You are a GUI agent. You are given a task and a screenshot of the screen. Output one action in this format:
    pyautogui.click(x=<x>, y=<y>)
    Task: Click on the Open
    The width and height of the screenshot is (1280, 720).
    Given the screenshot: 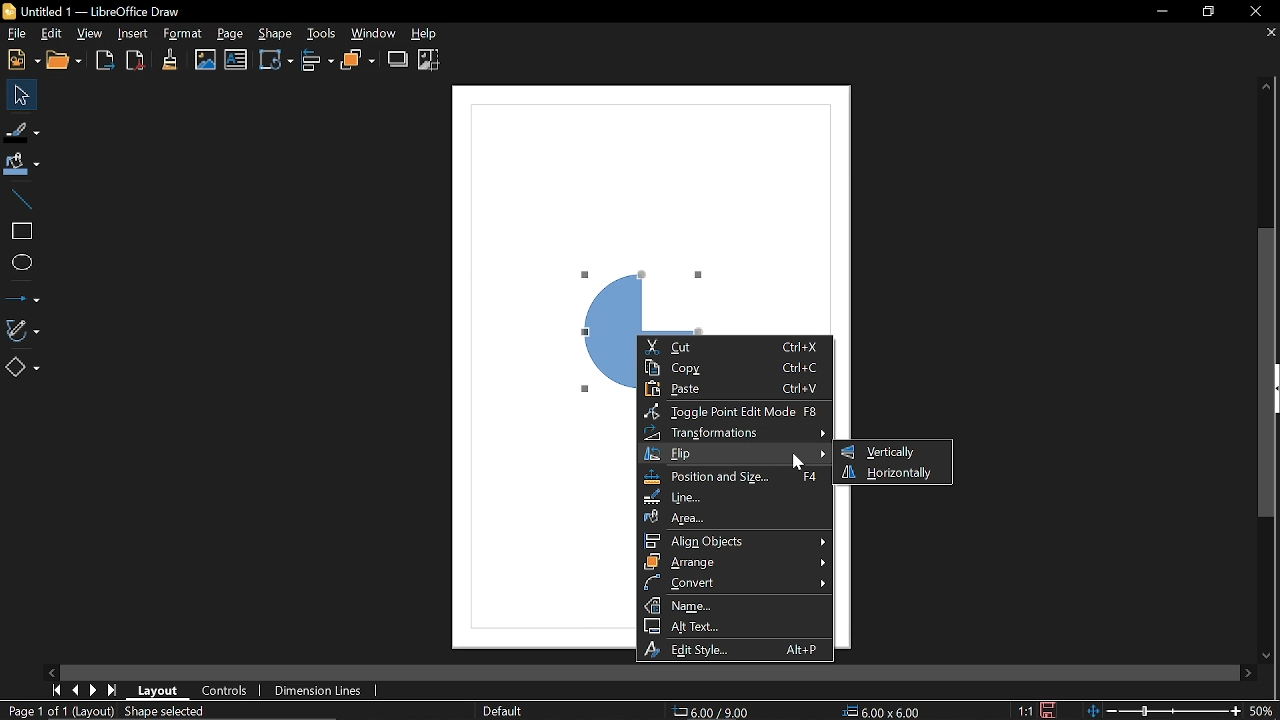 What is the action you would take?
    pyautogui.click(x=66, y=61)
    